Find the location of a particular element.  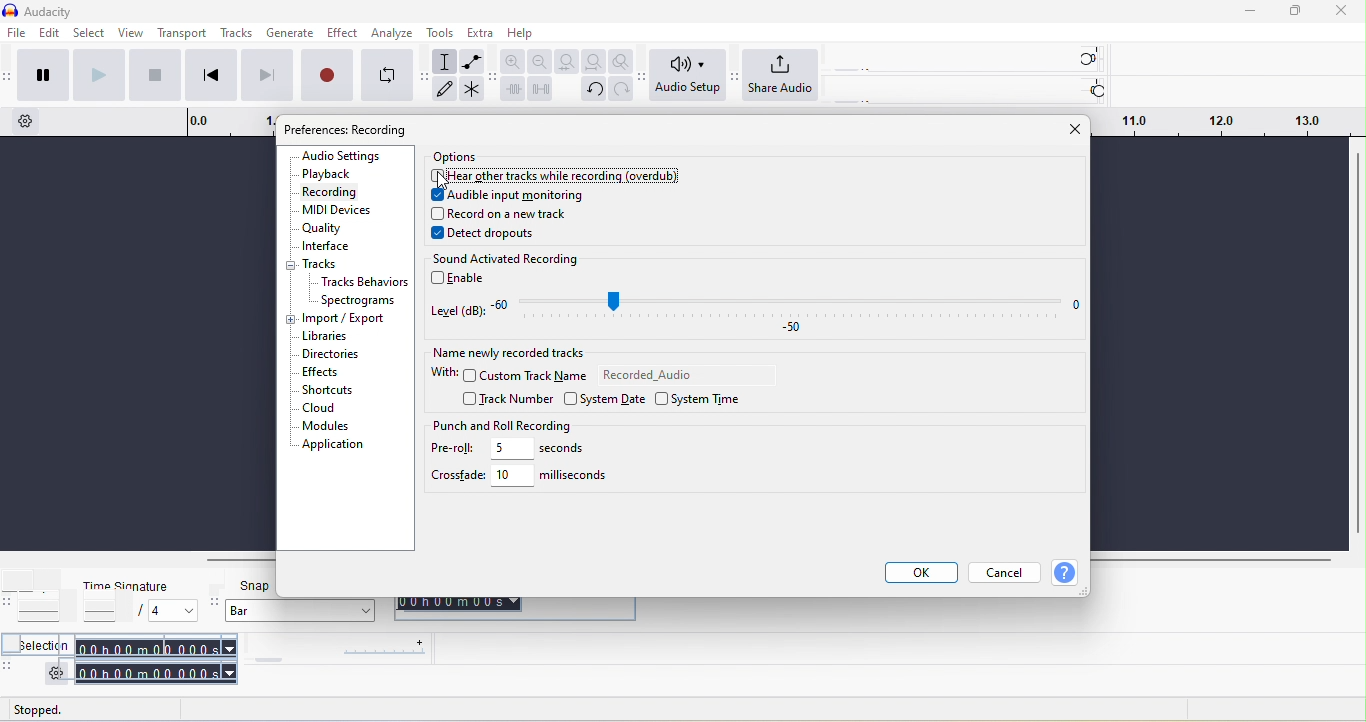

redo is located at coordinates (621, 90).